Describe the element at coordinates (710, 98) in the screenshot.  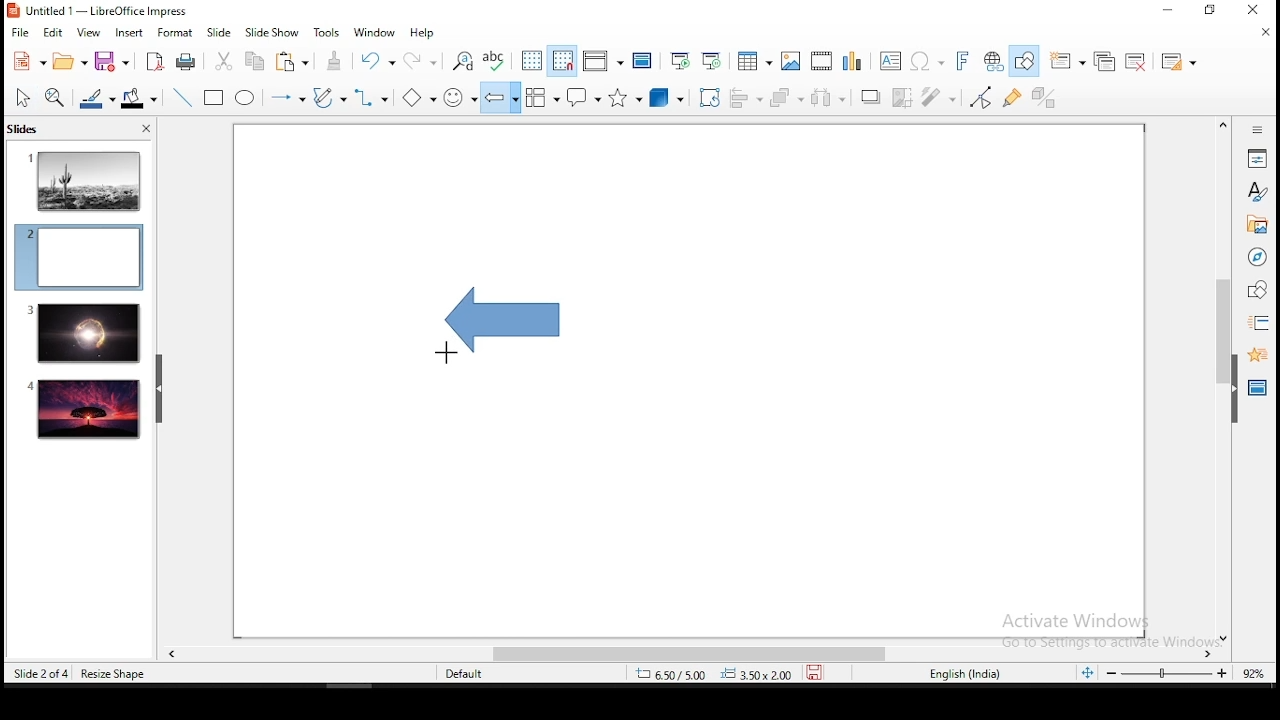
I see `crop tool` at that location.